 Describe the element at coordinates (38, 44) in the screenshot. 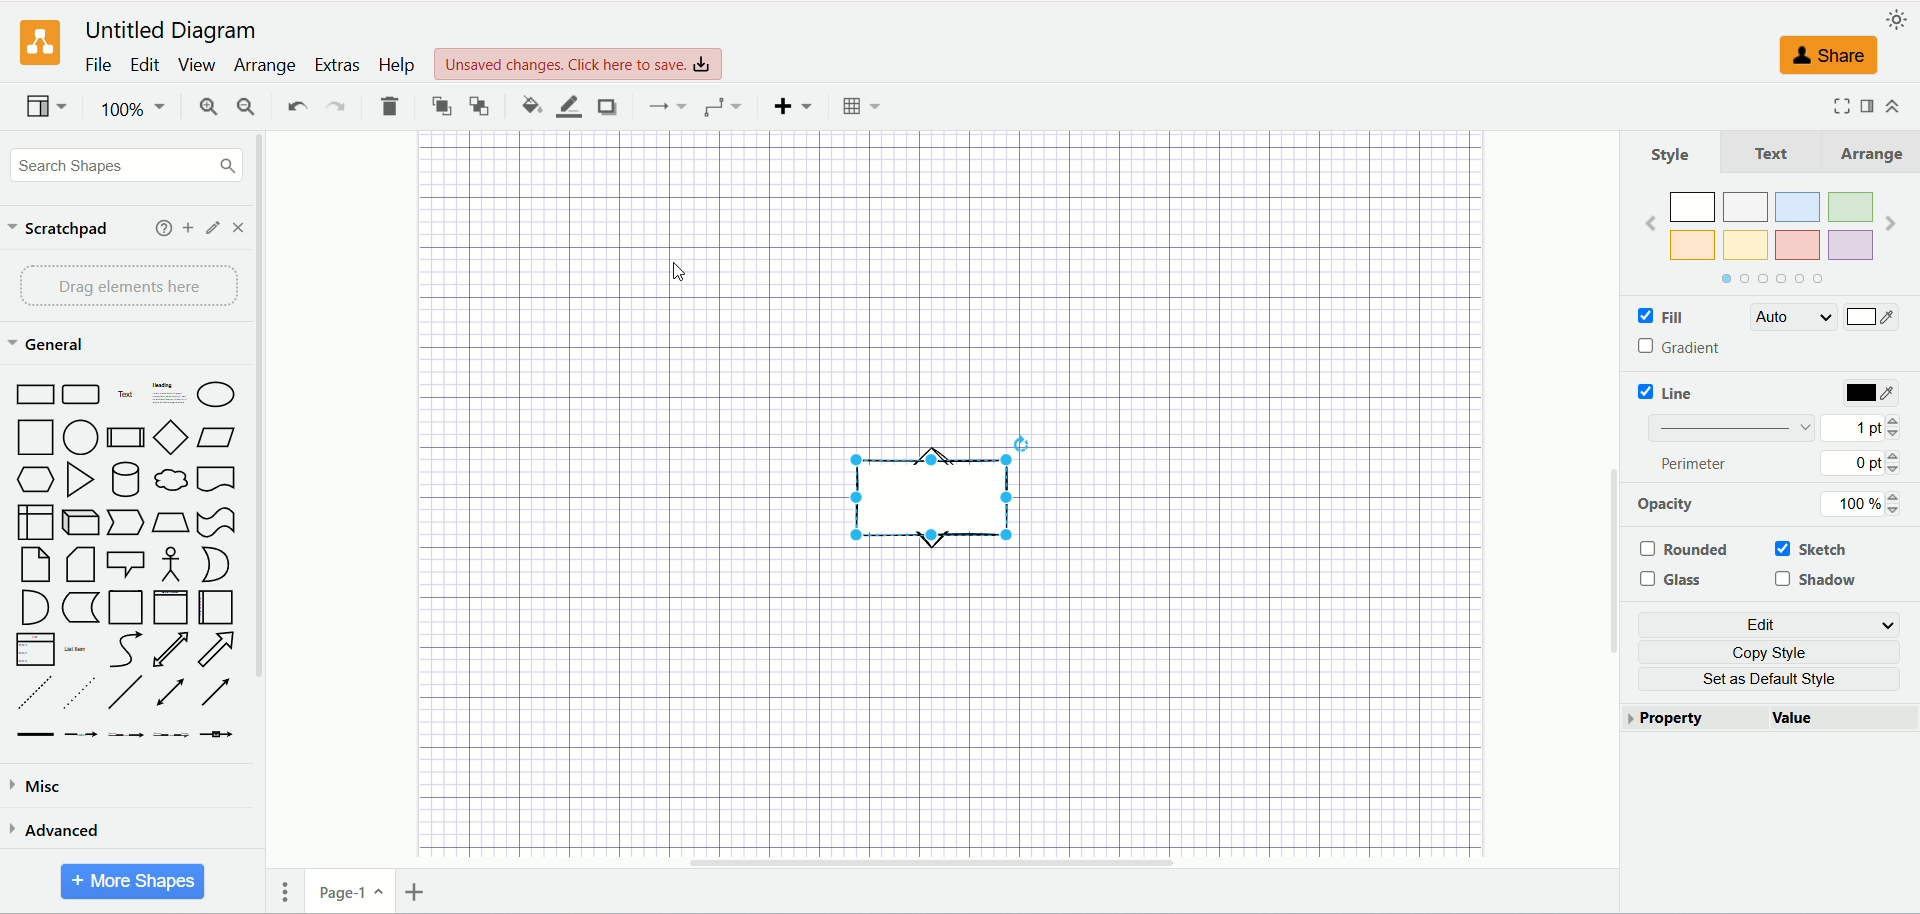

I see `logo` at that location.